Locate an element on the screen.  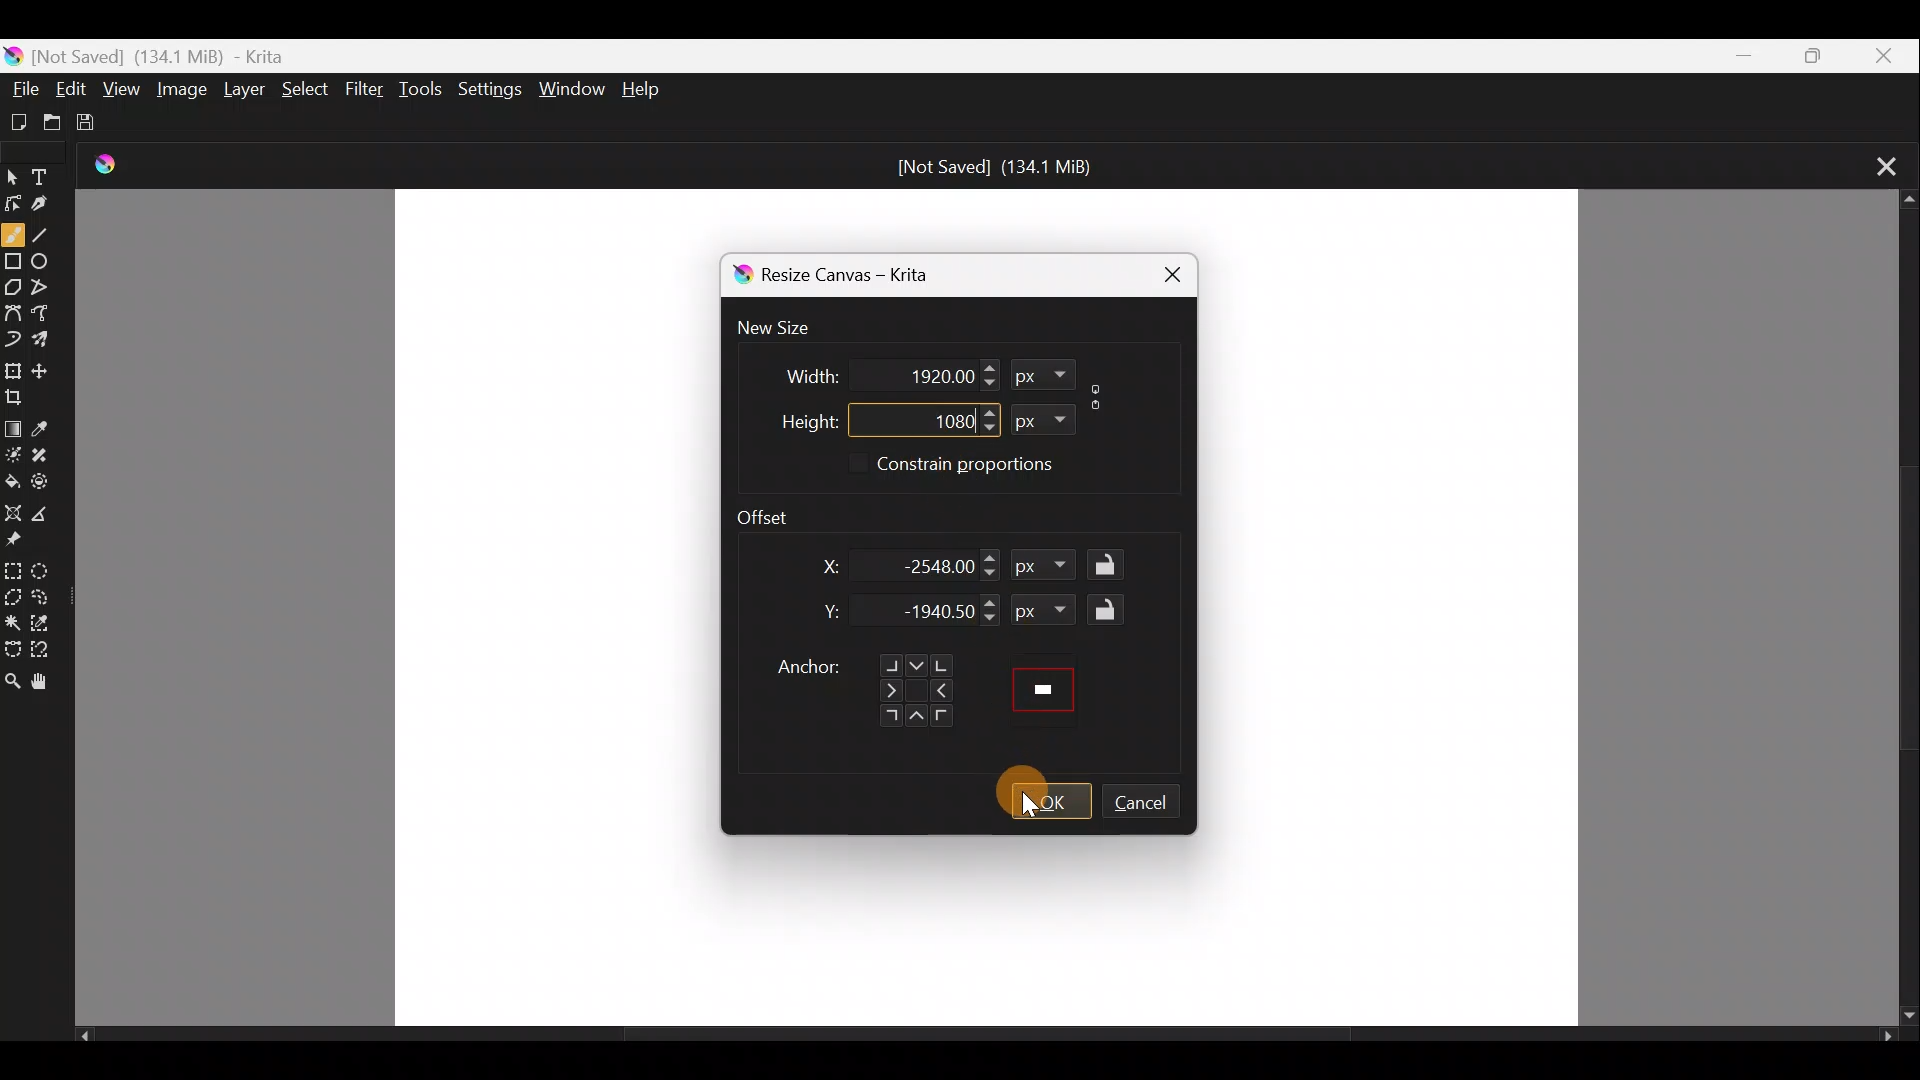
Constrain proportions is located at coordinates (994, 467).